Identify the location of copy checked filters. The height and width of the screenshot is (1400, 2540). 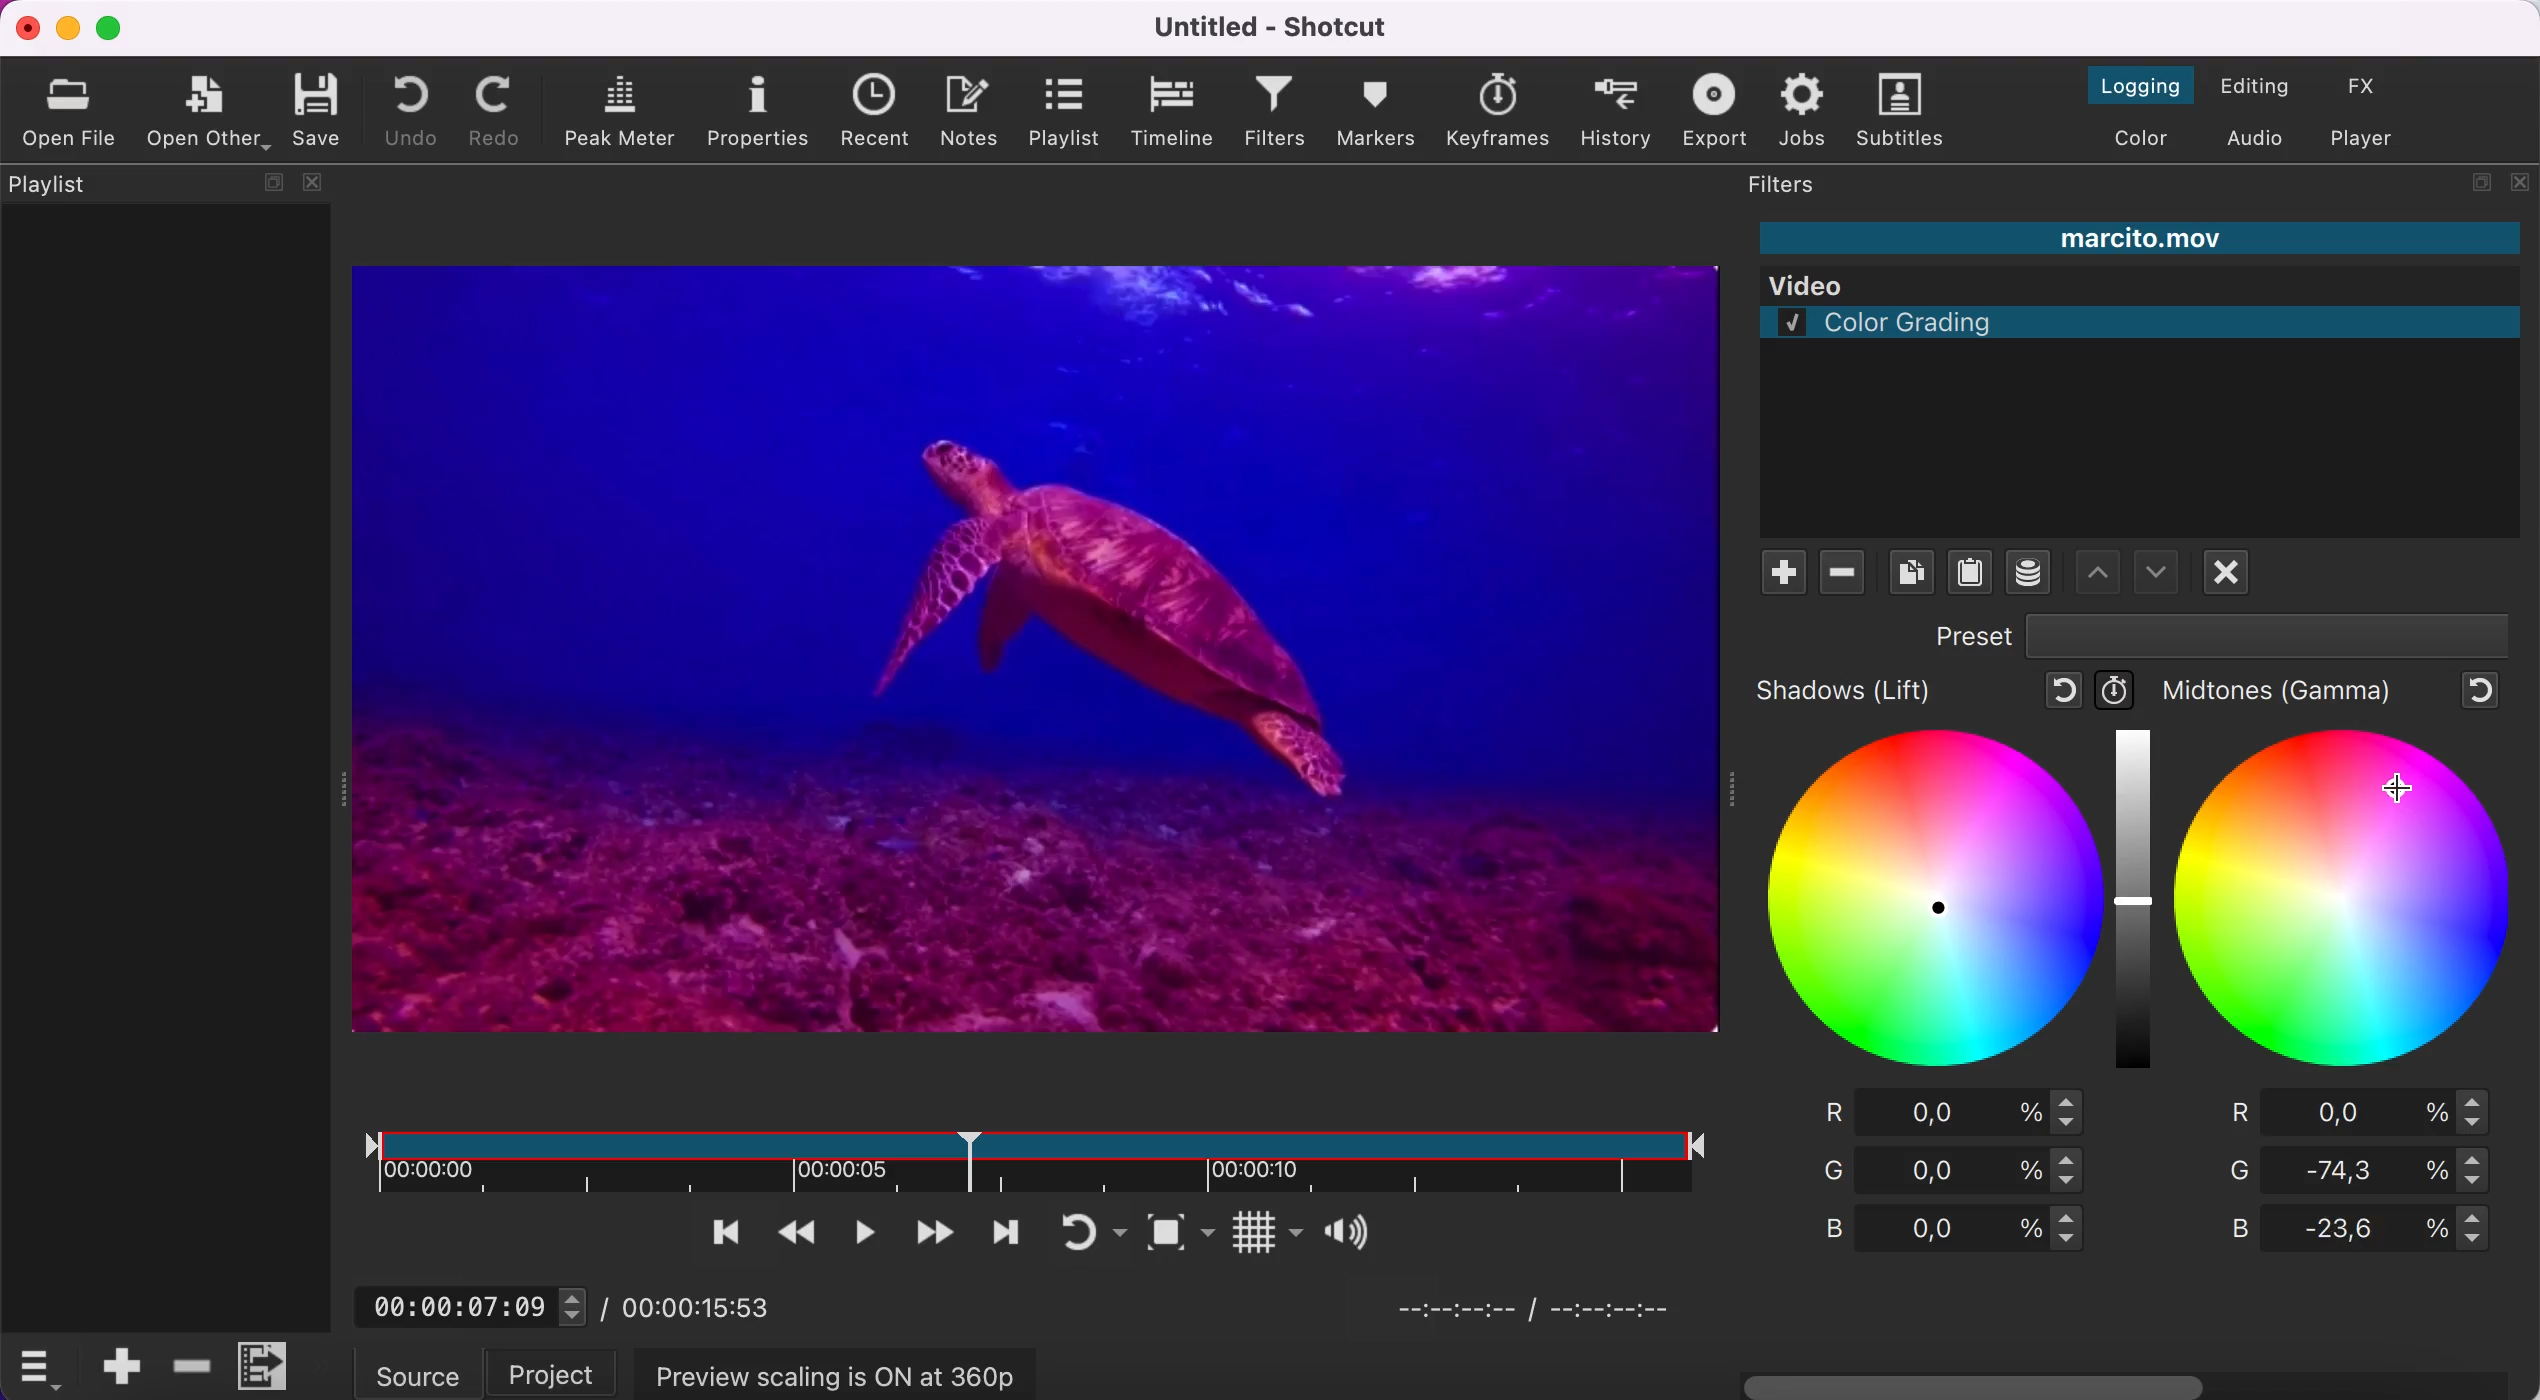
(1910, 576).